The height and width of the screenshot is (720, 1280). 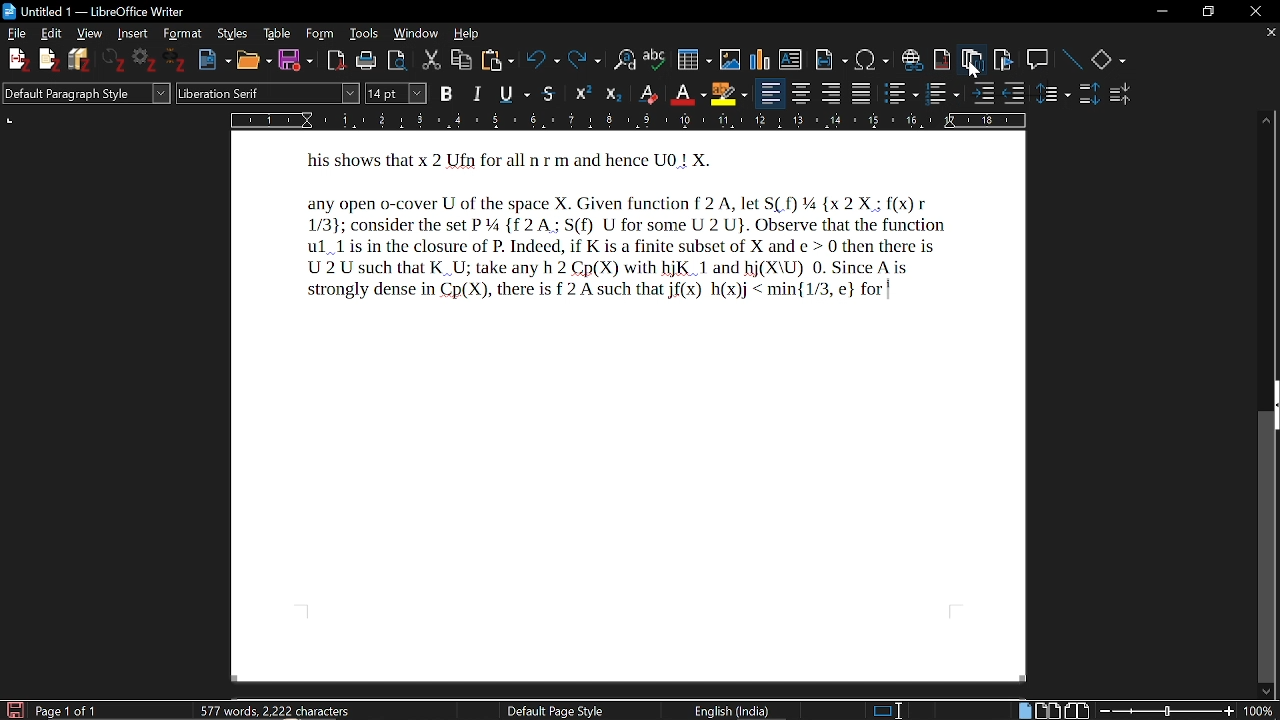 What do you see at coordinates (294, 61) in the screenshot?
I see `Save` at bounding box center [294, 61].